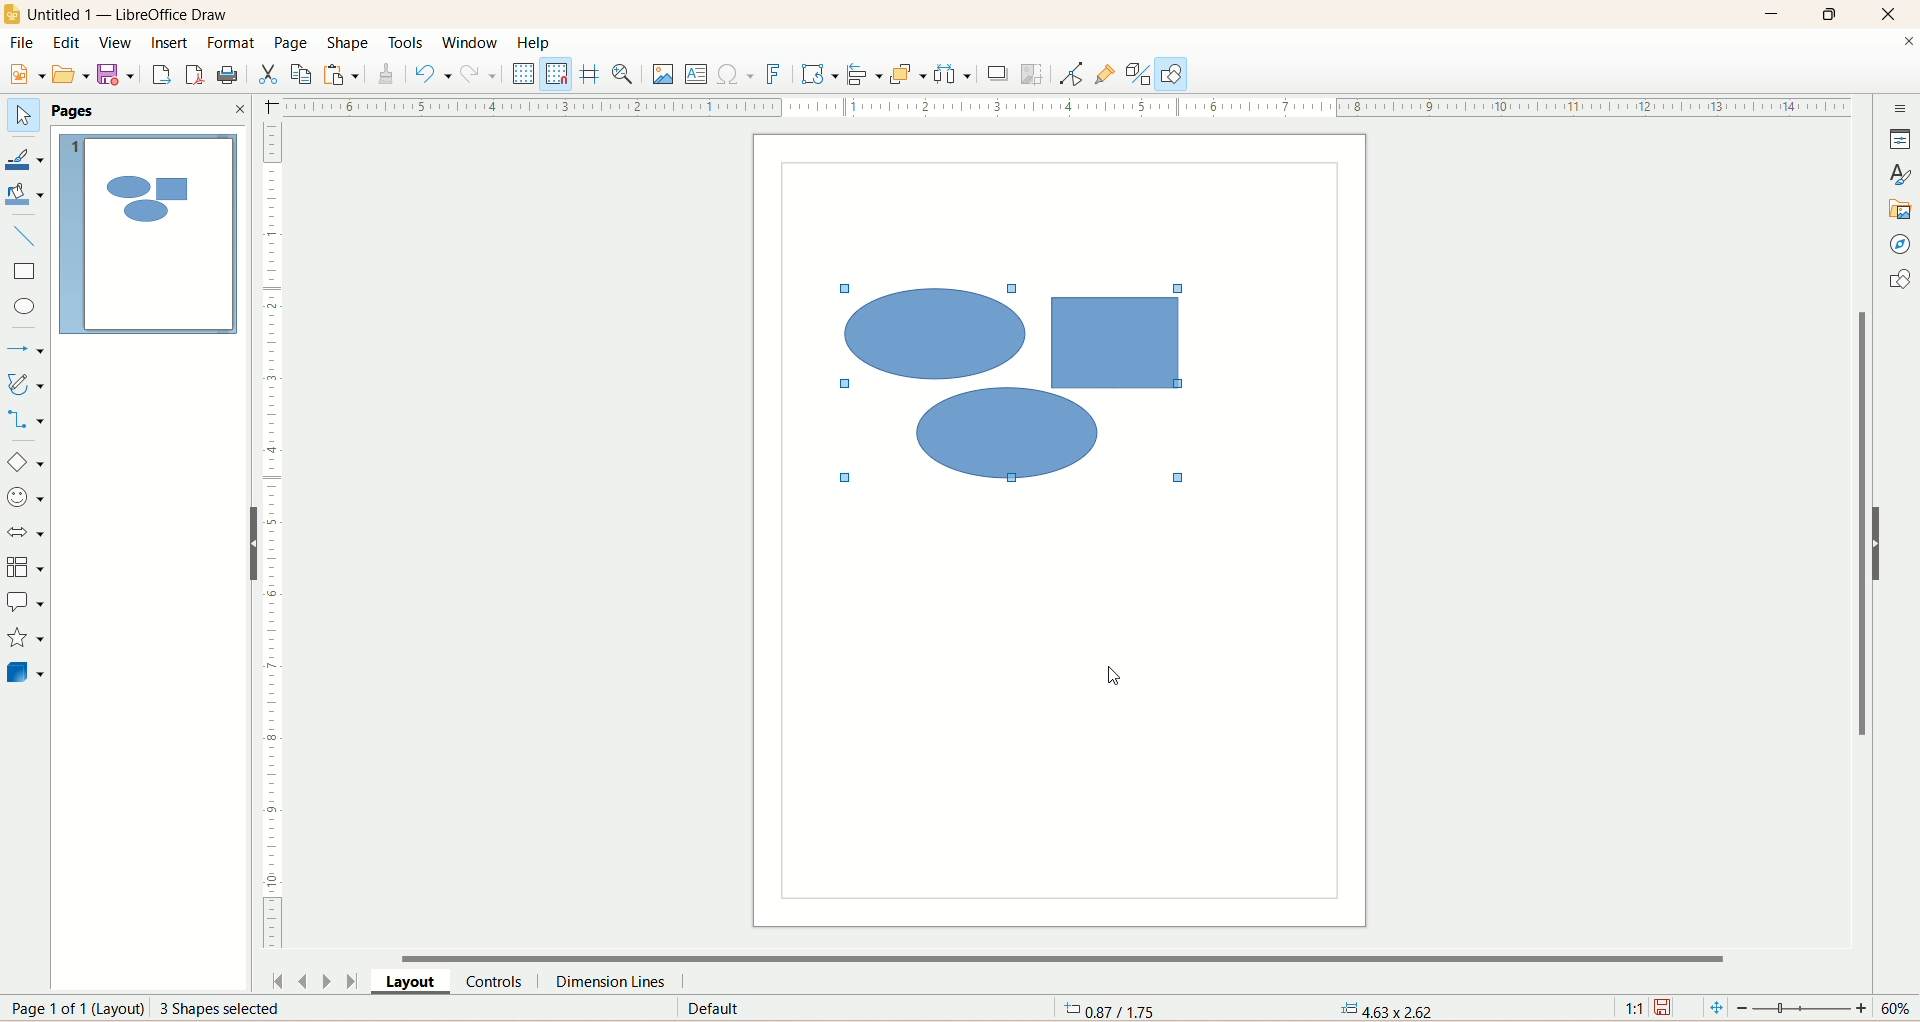  What do you see at coordinates (1892, 15) in the screenshot?
I see `close` at bounding box center [1892, 15].